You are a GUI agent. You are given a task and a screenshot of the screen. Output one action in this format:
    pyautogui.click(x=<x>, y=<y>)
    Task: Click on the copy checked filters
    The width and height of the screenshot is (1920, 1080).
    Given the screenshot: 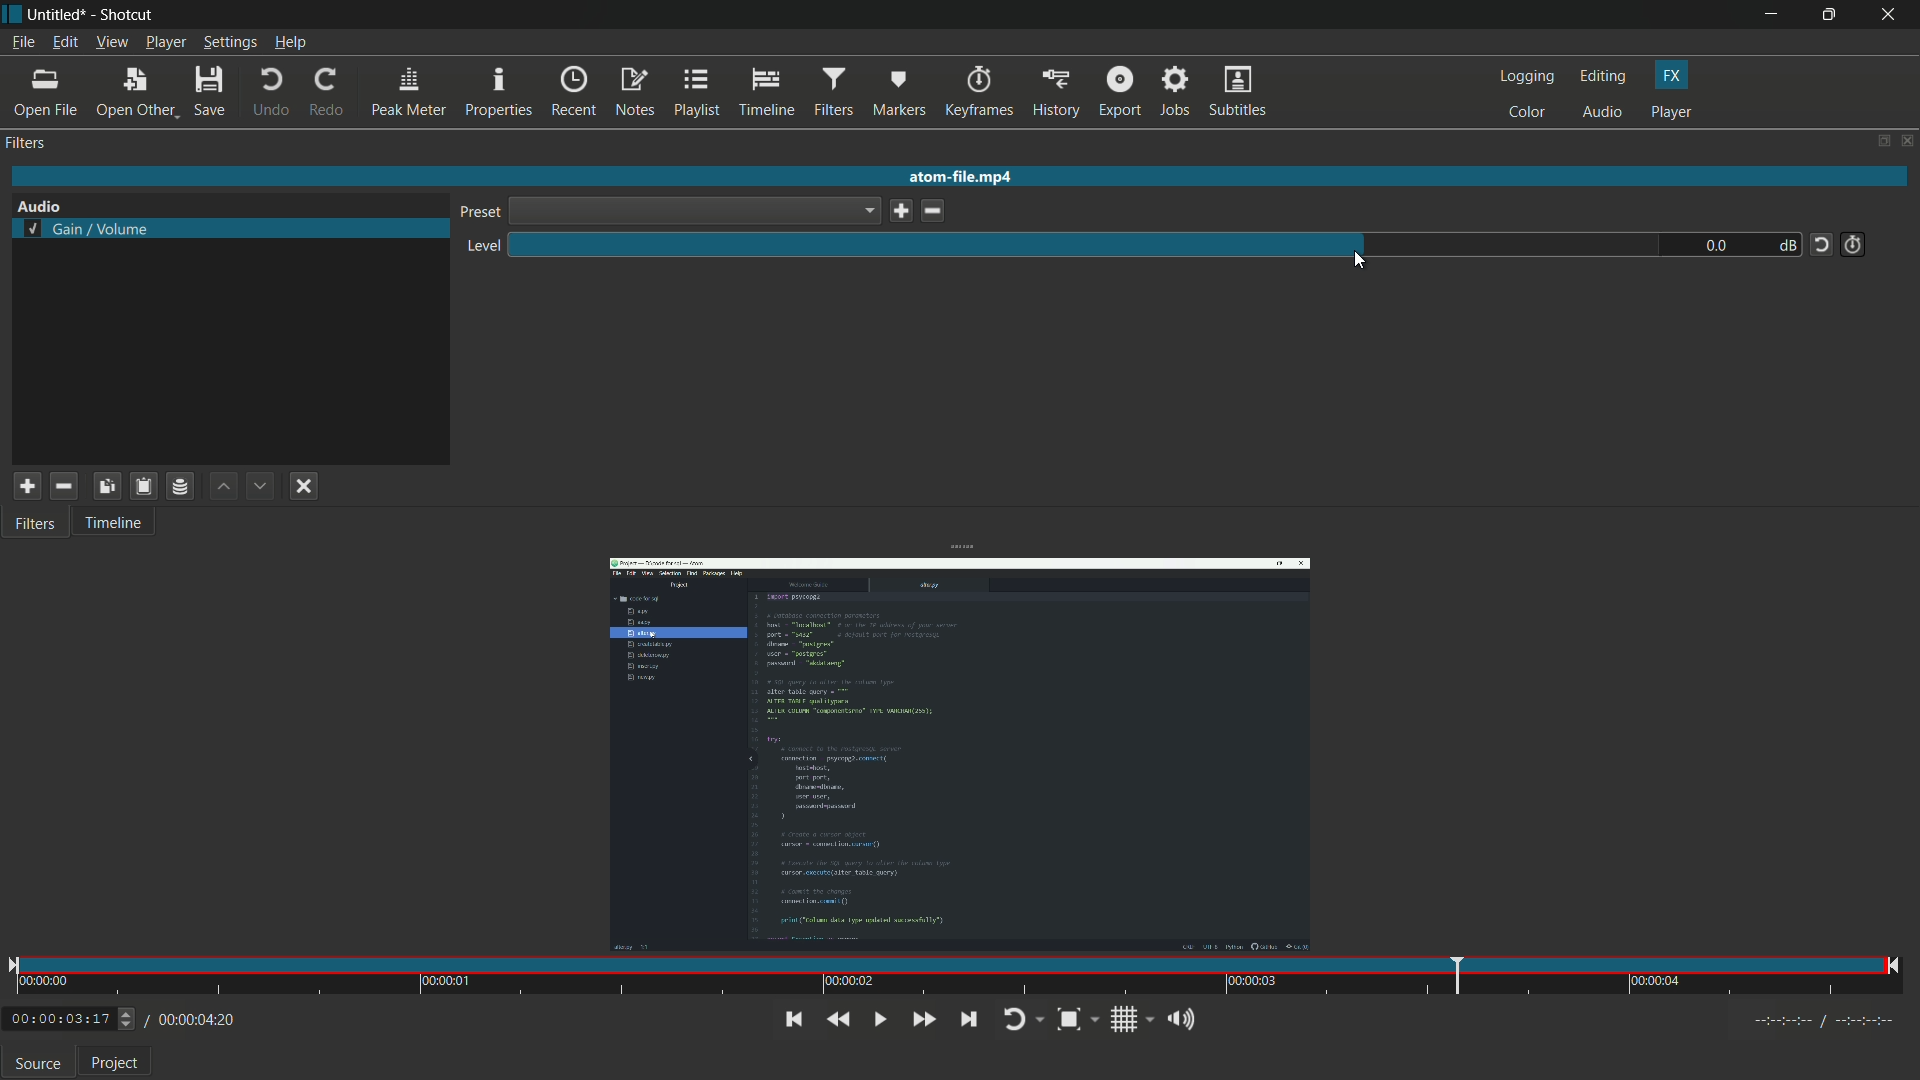 What is the action you would take?
    pyautogui.click(x=107, y=487)
    